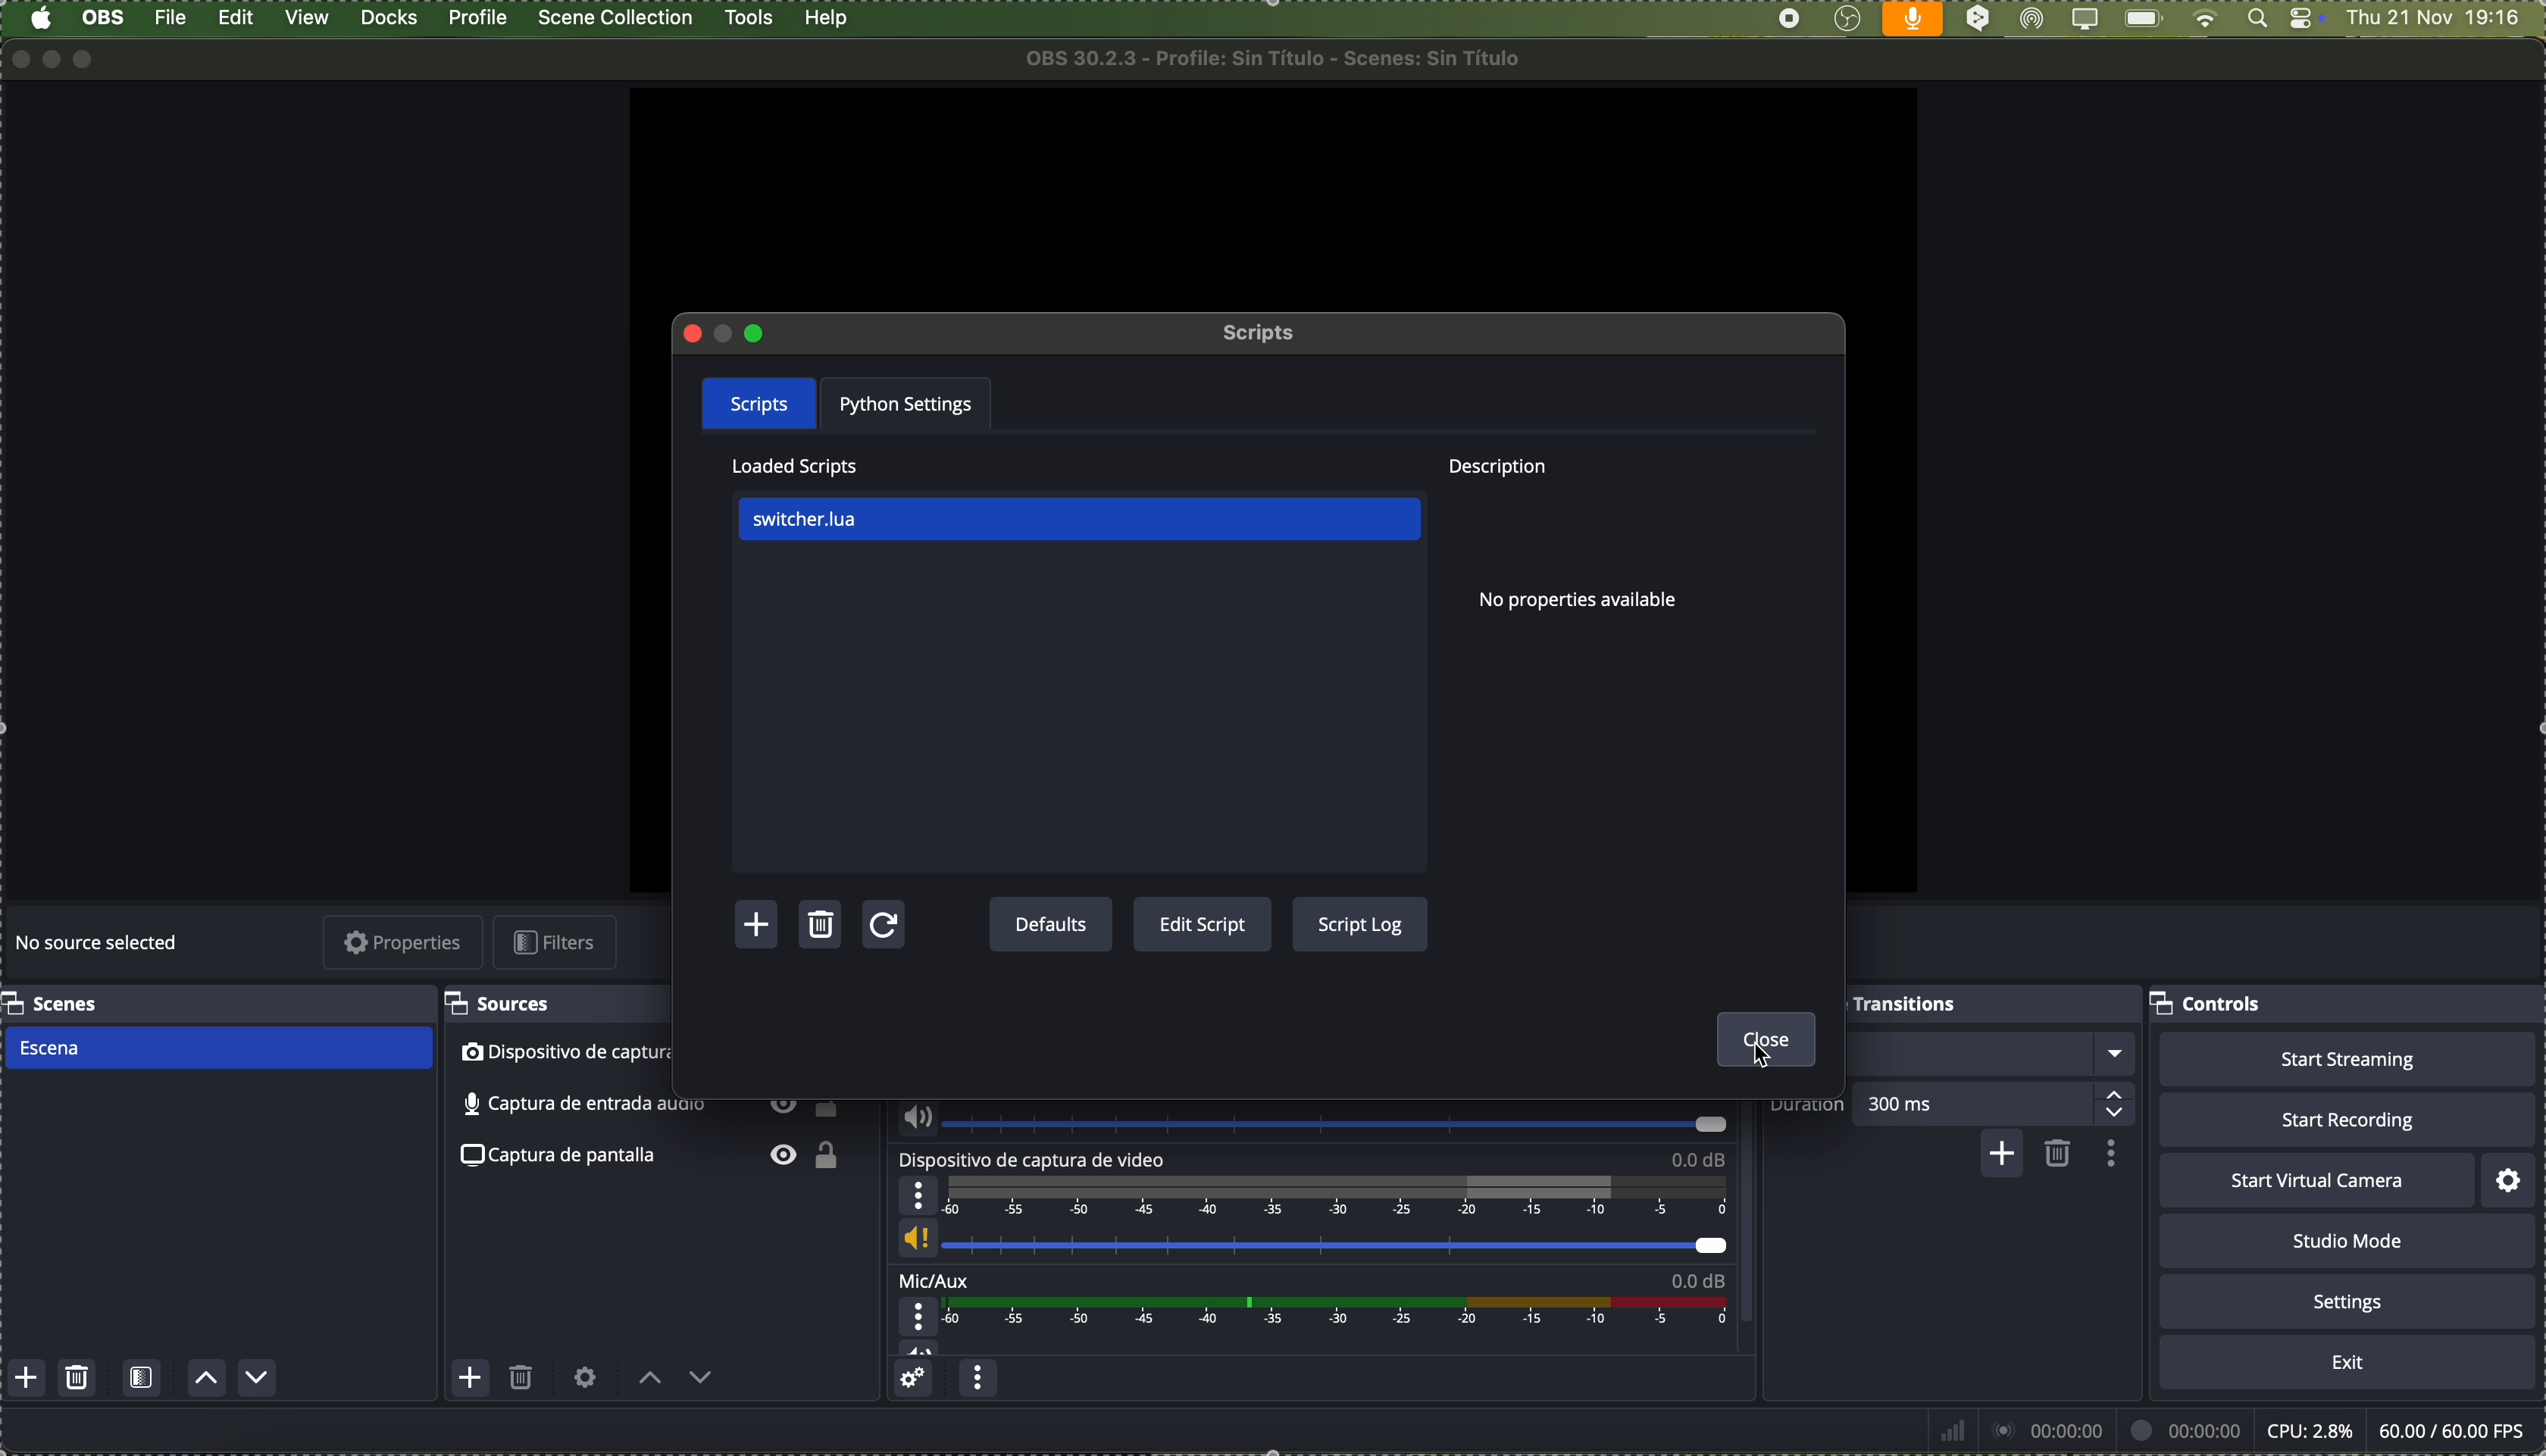  I want to click on AirDrop, so click(2033, 20).